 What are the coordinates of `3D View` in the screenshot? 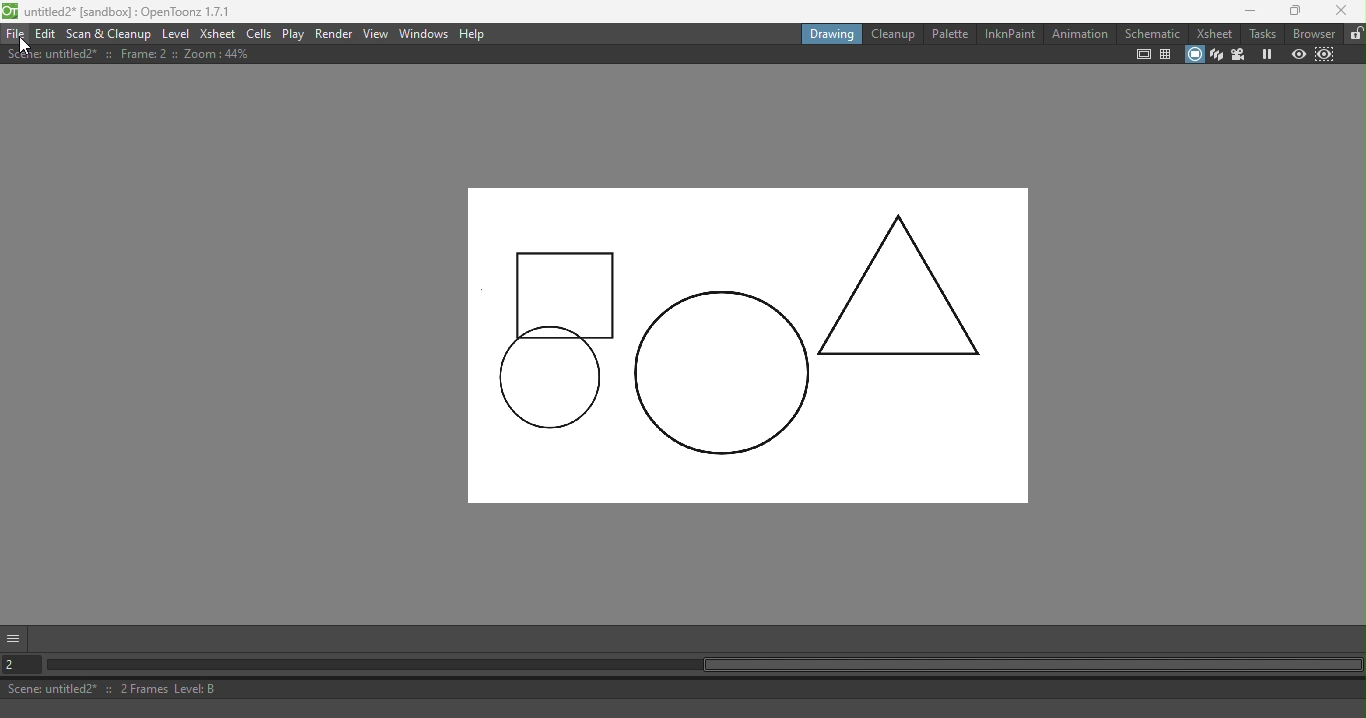 It's located at (1215, 55).